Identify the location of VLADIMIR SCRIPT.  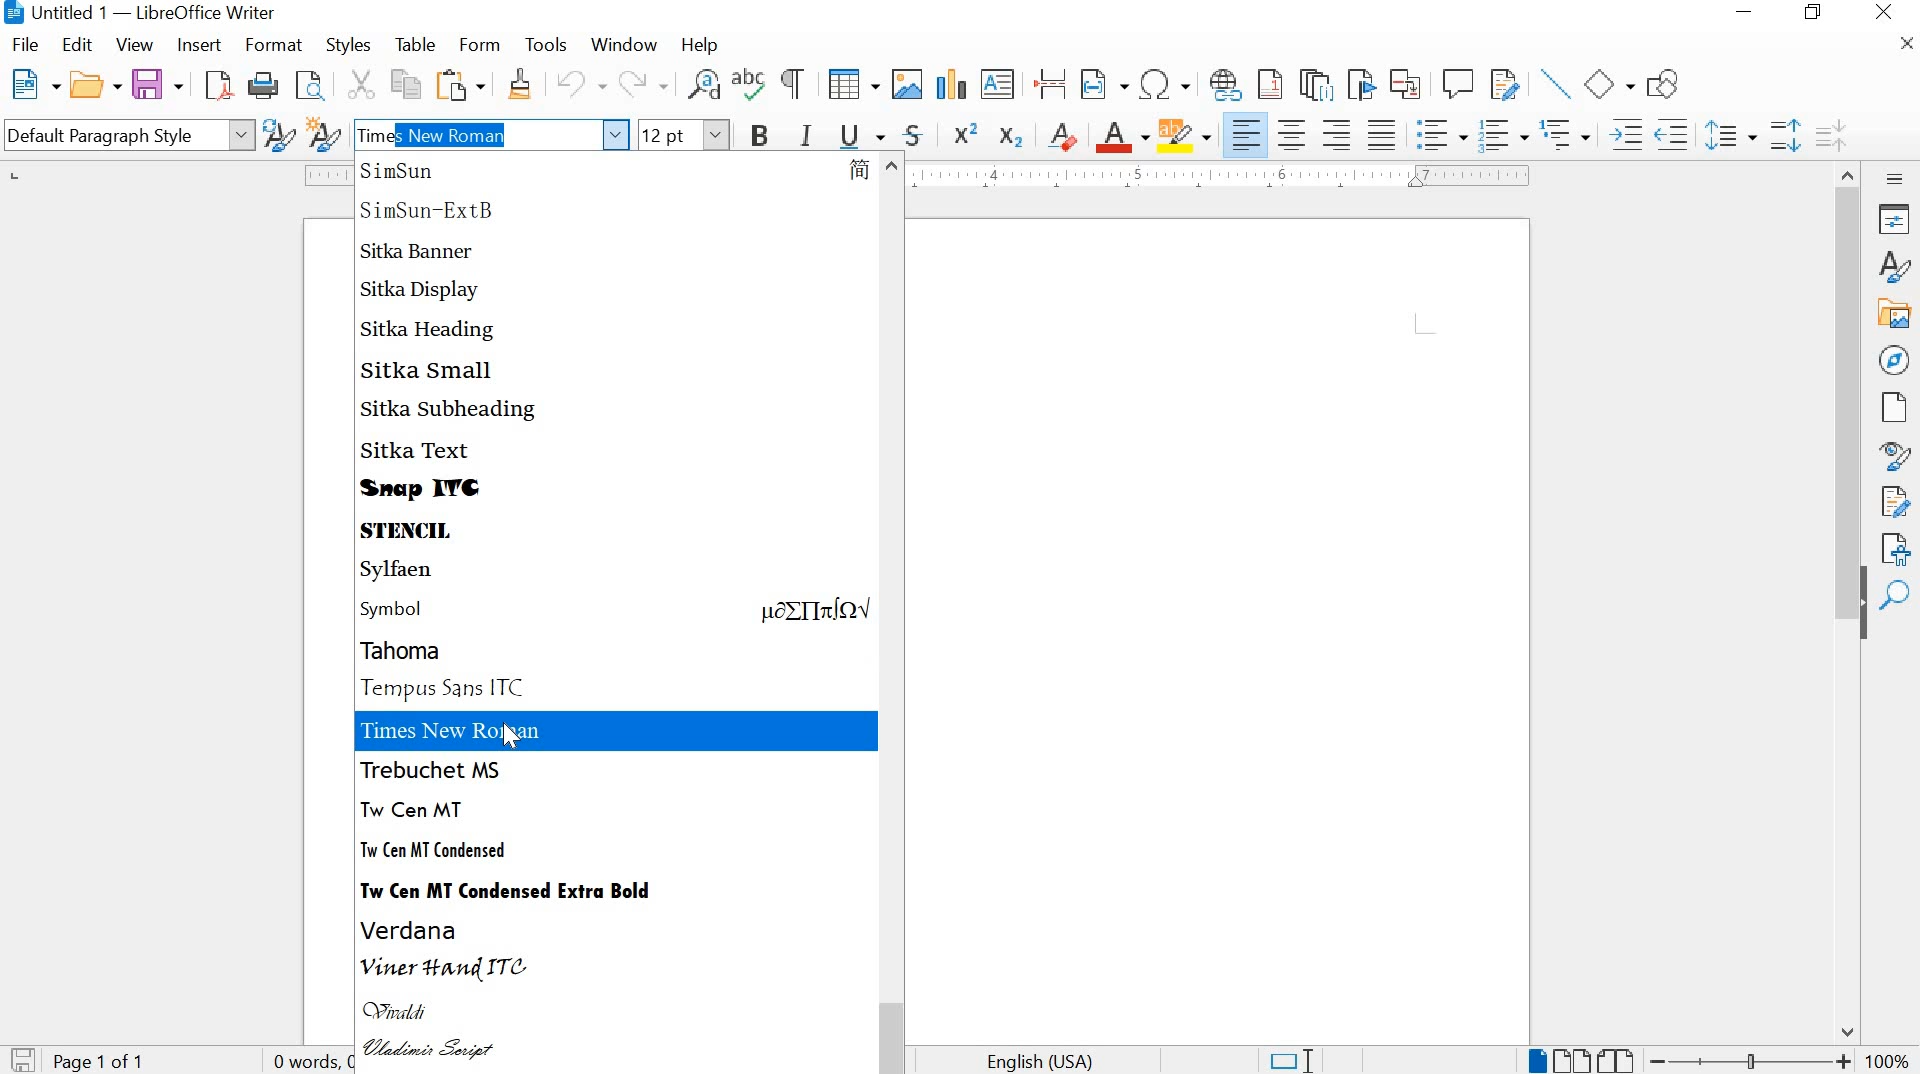
(430, 1049).